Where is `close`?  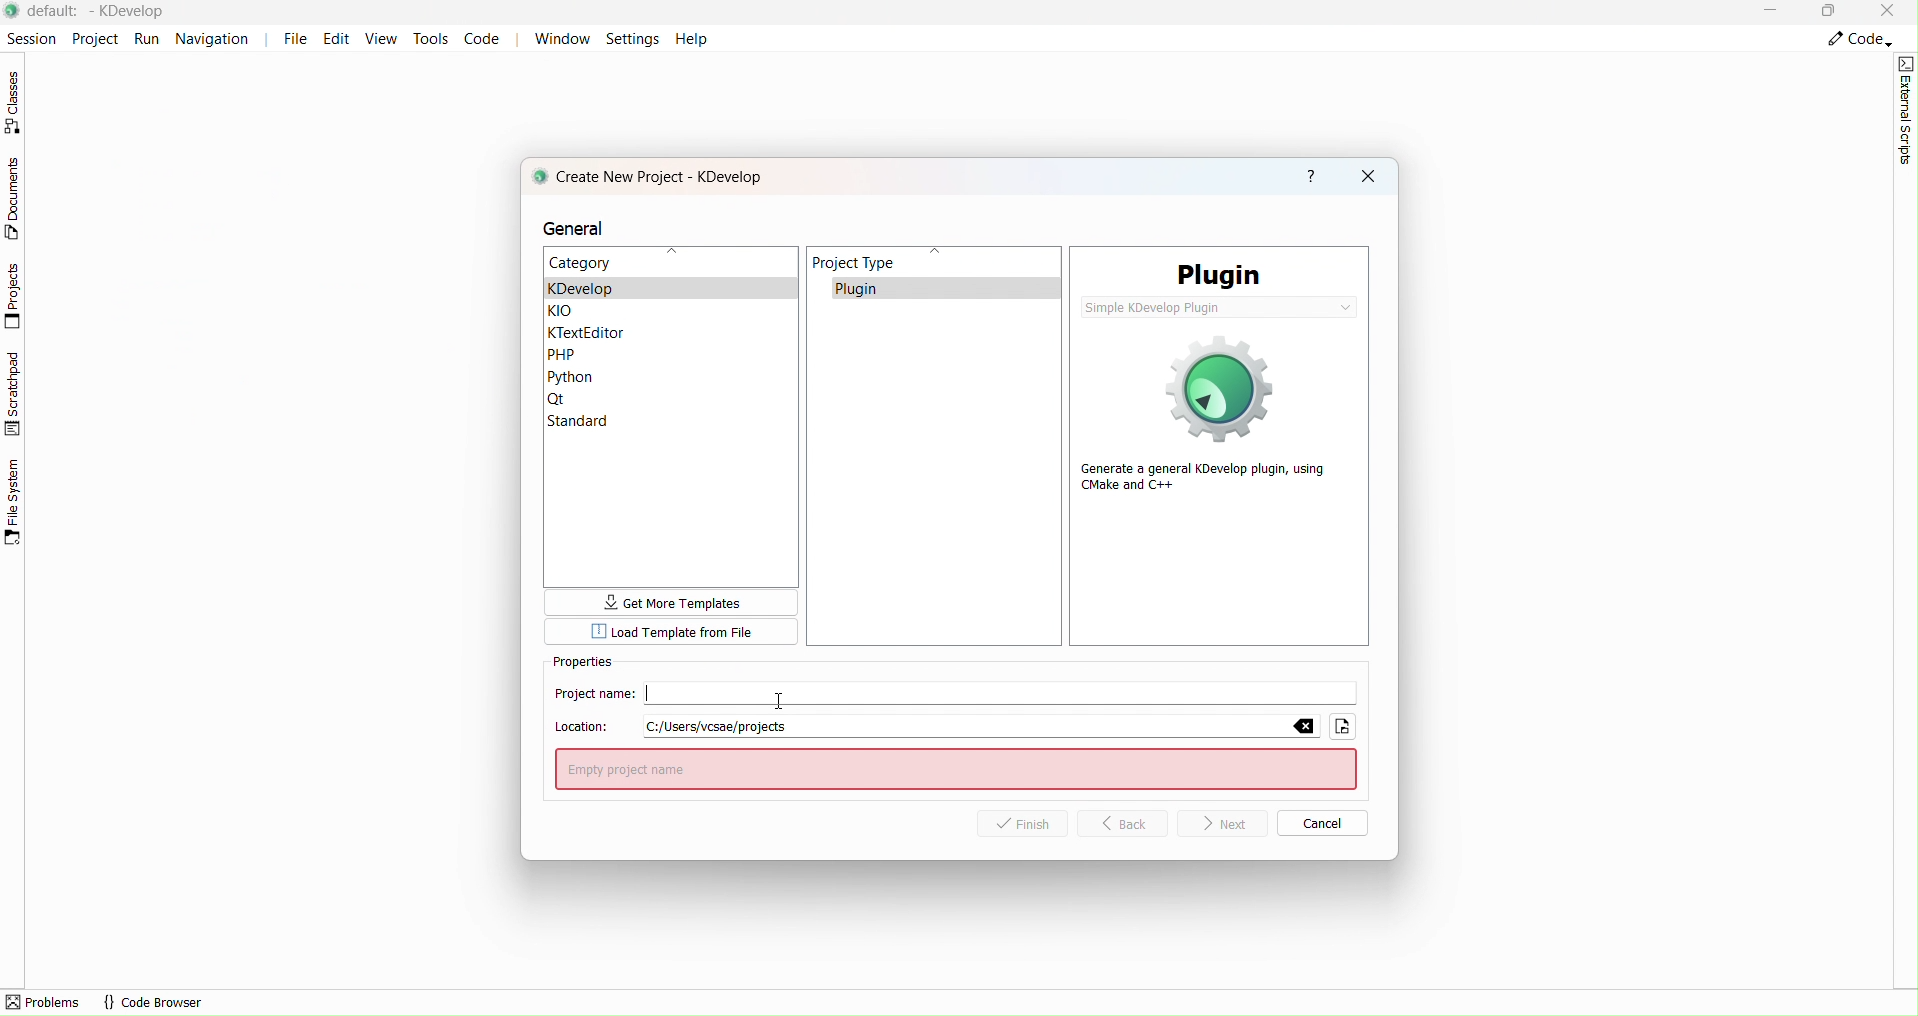
close is located at coordinates (1367, 177).